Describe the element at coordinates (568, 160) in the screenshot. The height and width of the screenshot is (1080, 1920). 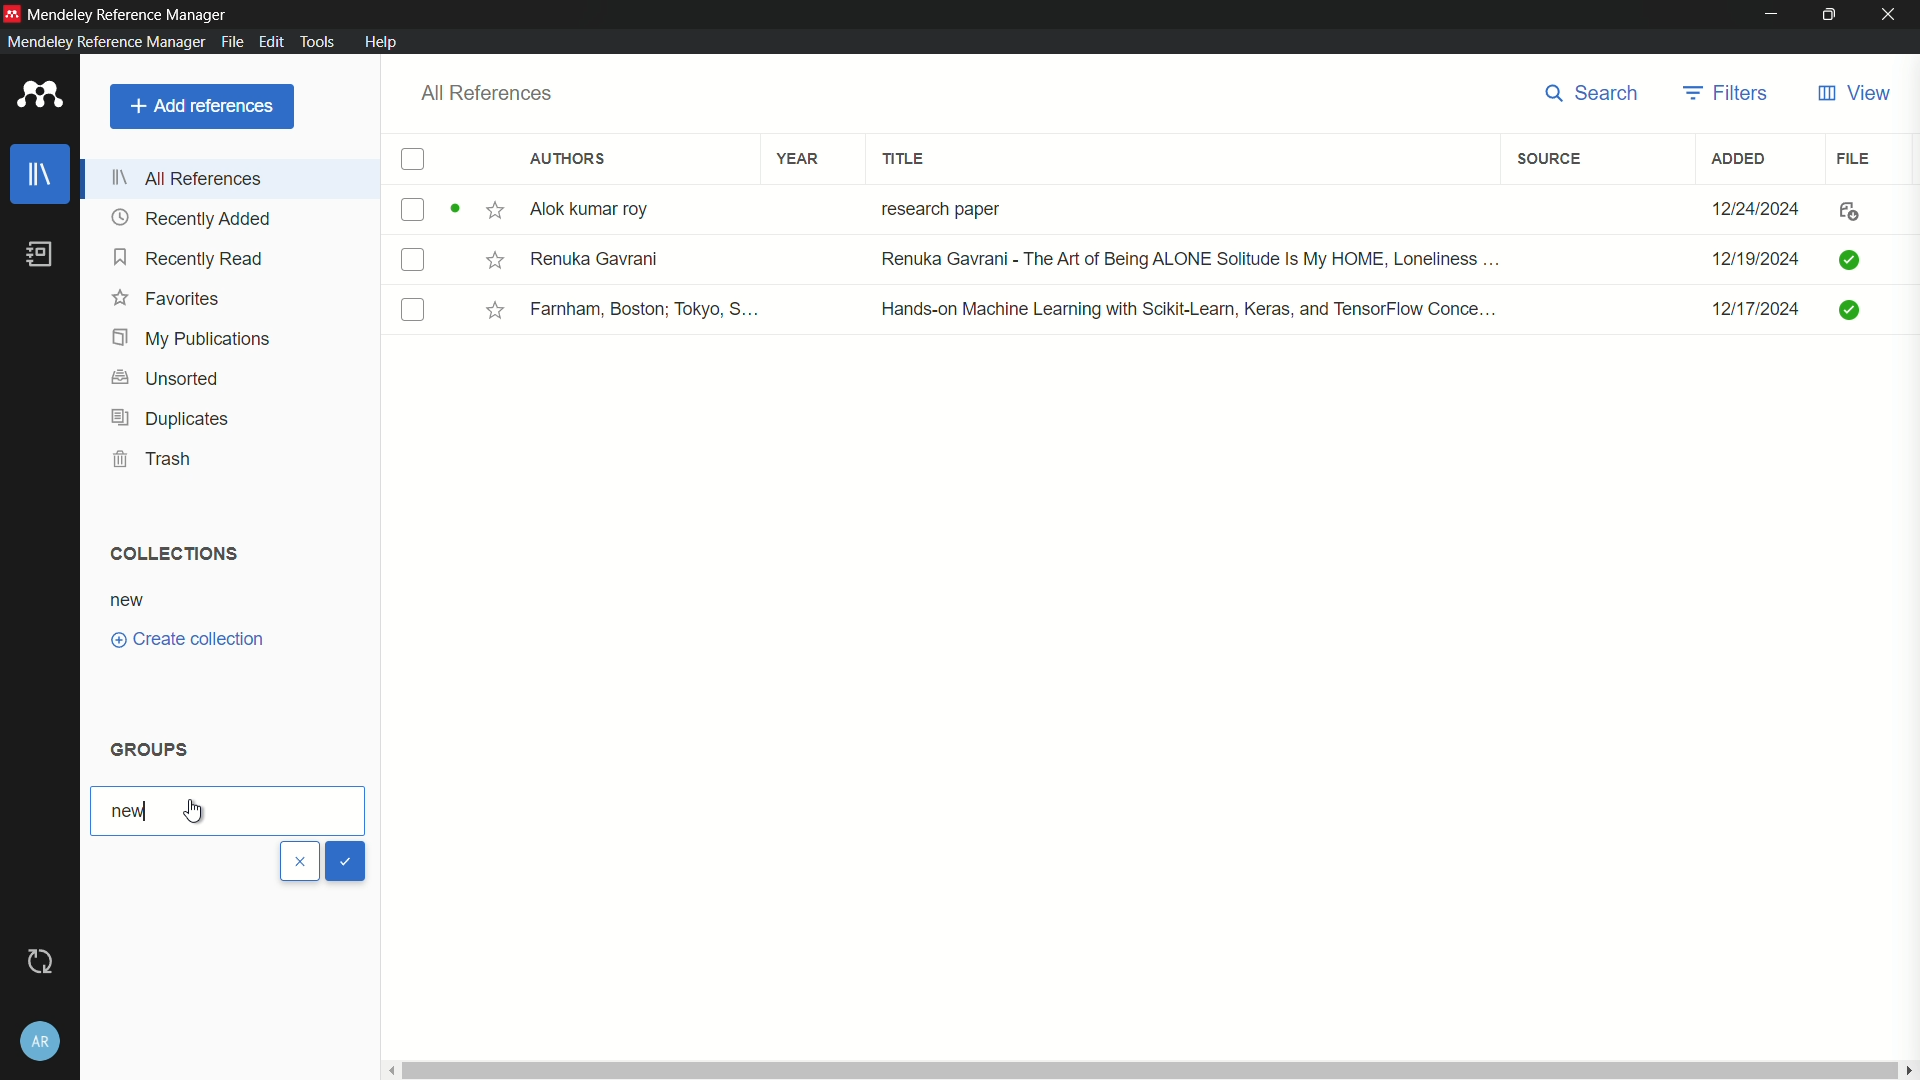
I see `authors` at that location.